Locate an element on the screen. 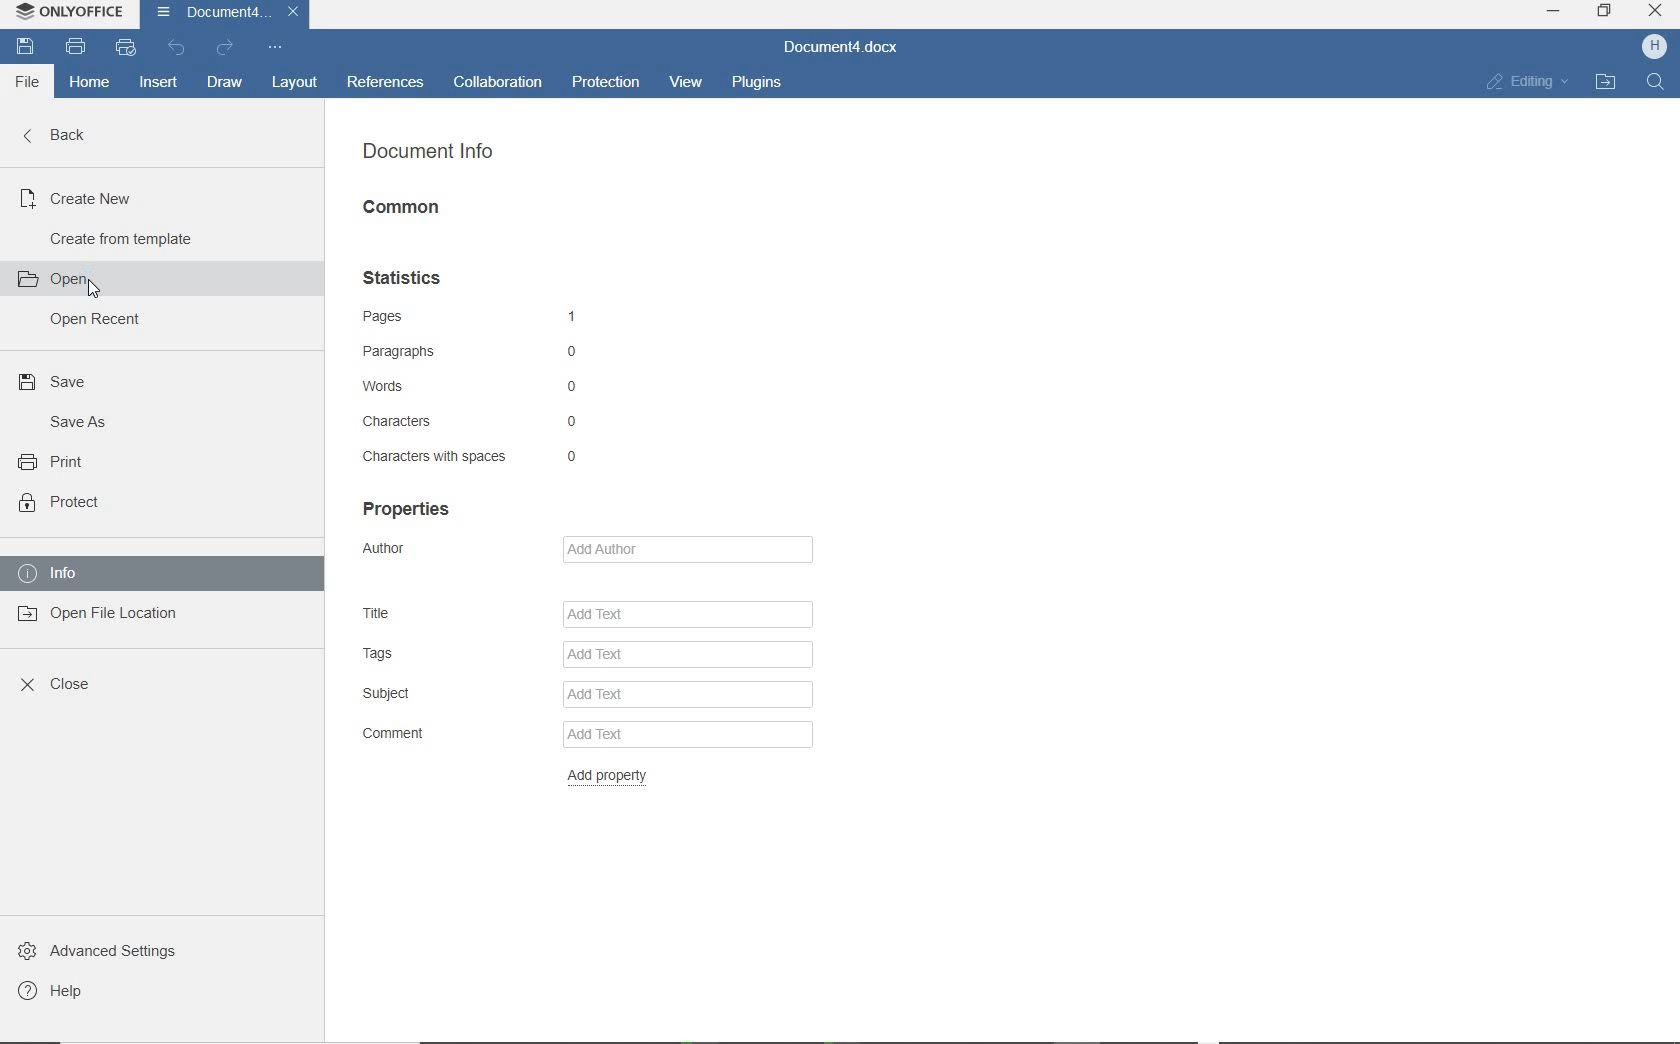 The image size is (1680, 1044). quick print is located at coordinates (123, 48).